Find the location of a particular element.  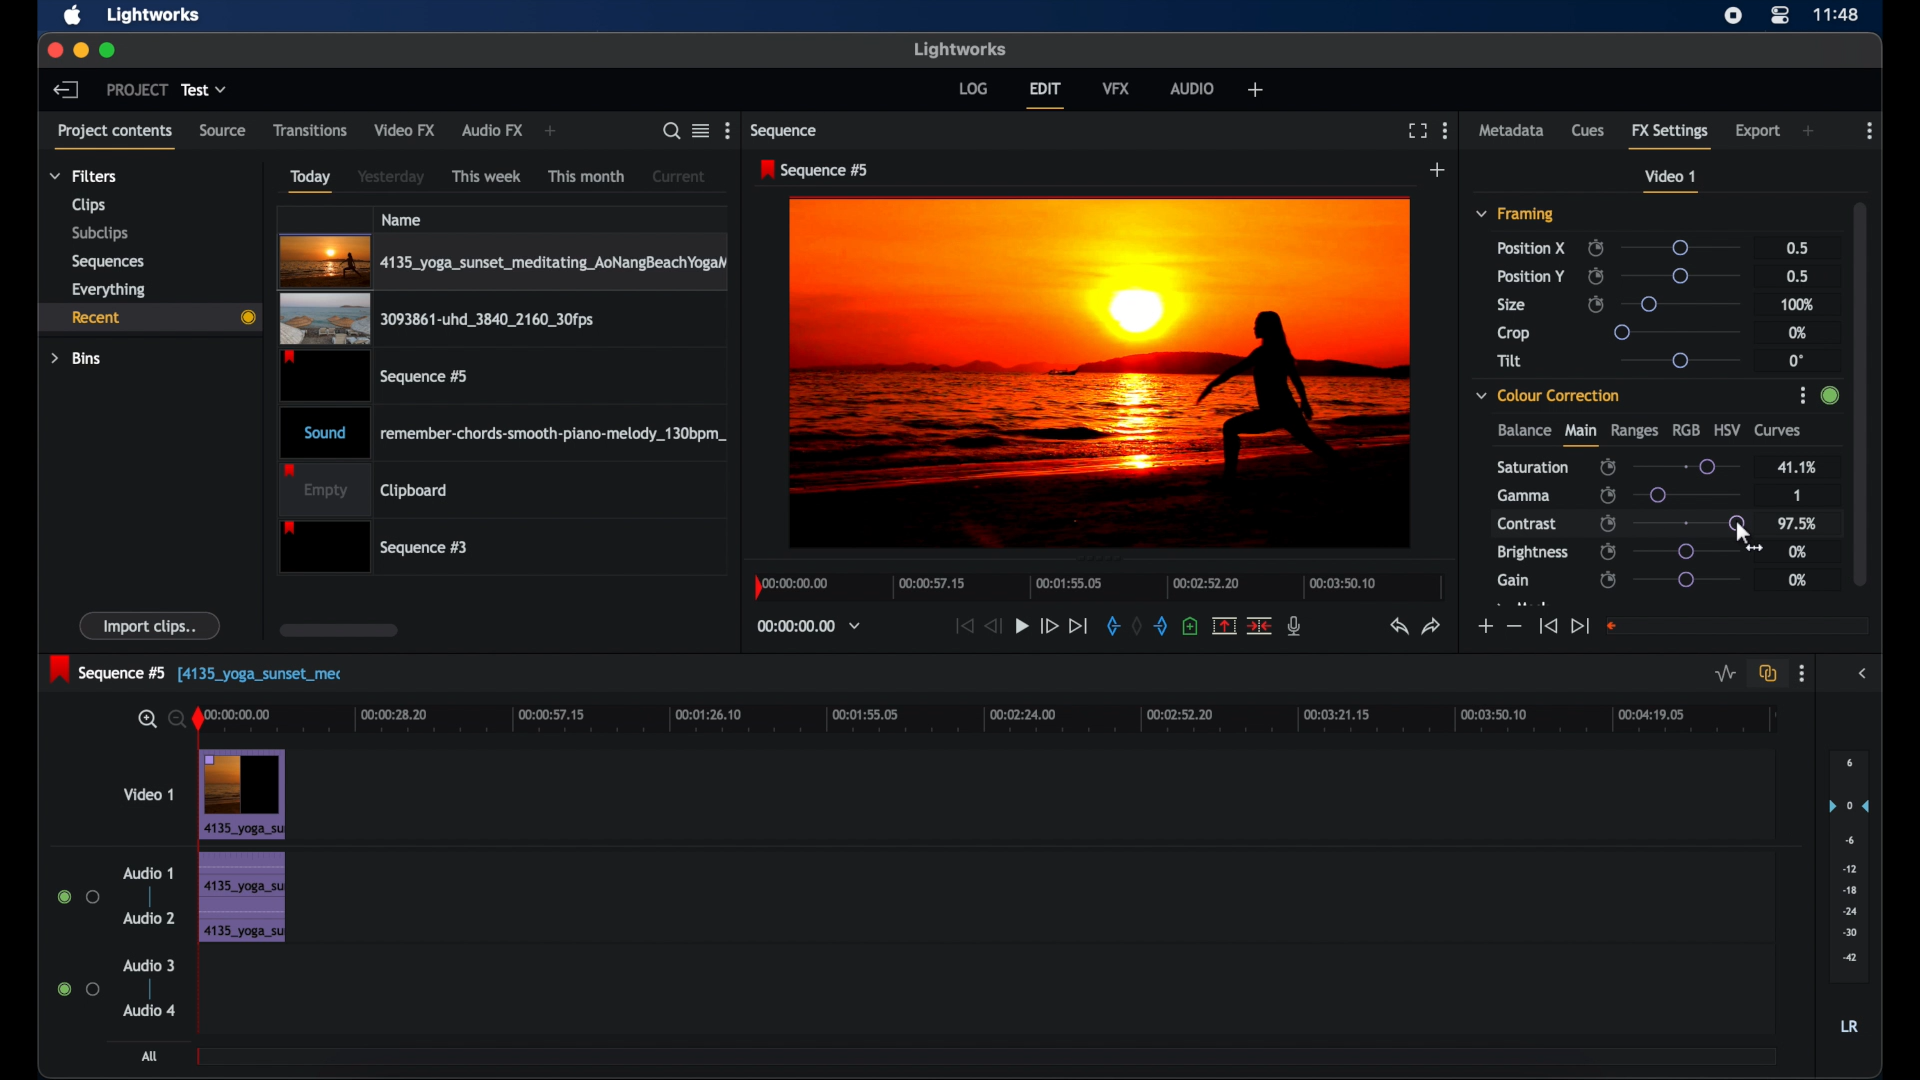

empty is located at coordinates (364, 489).